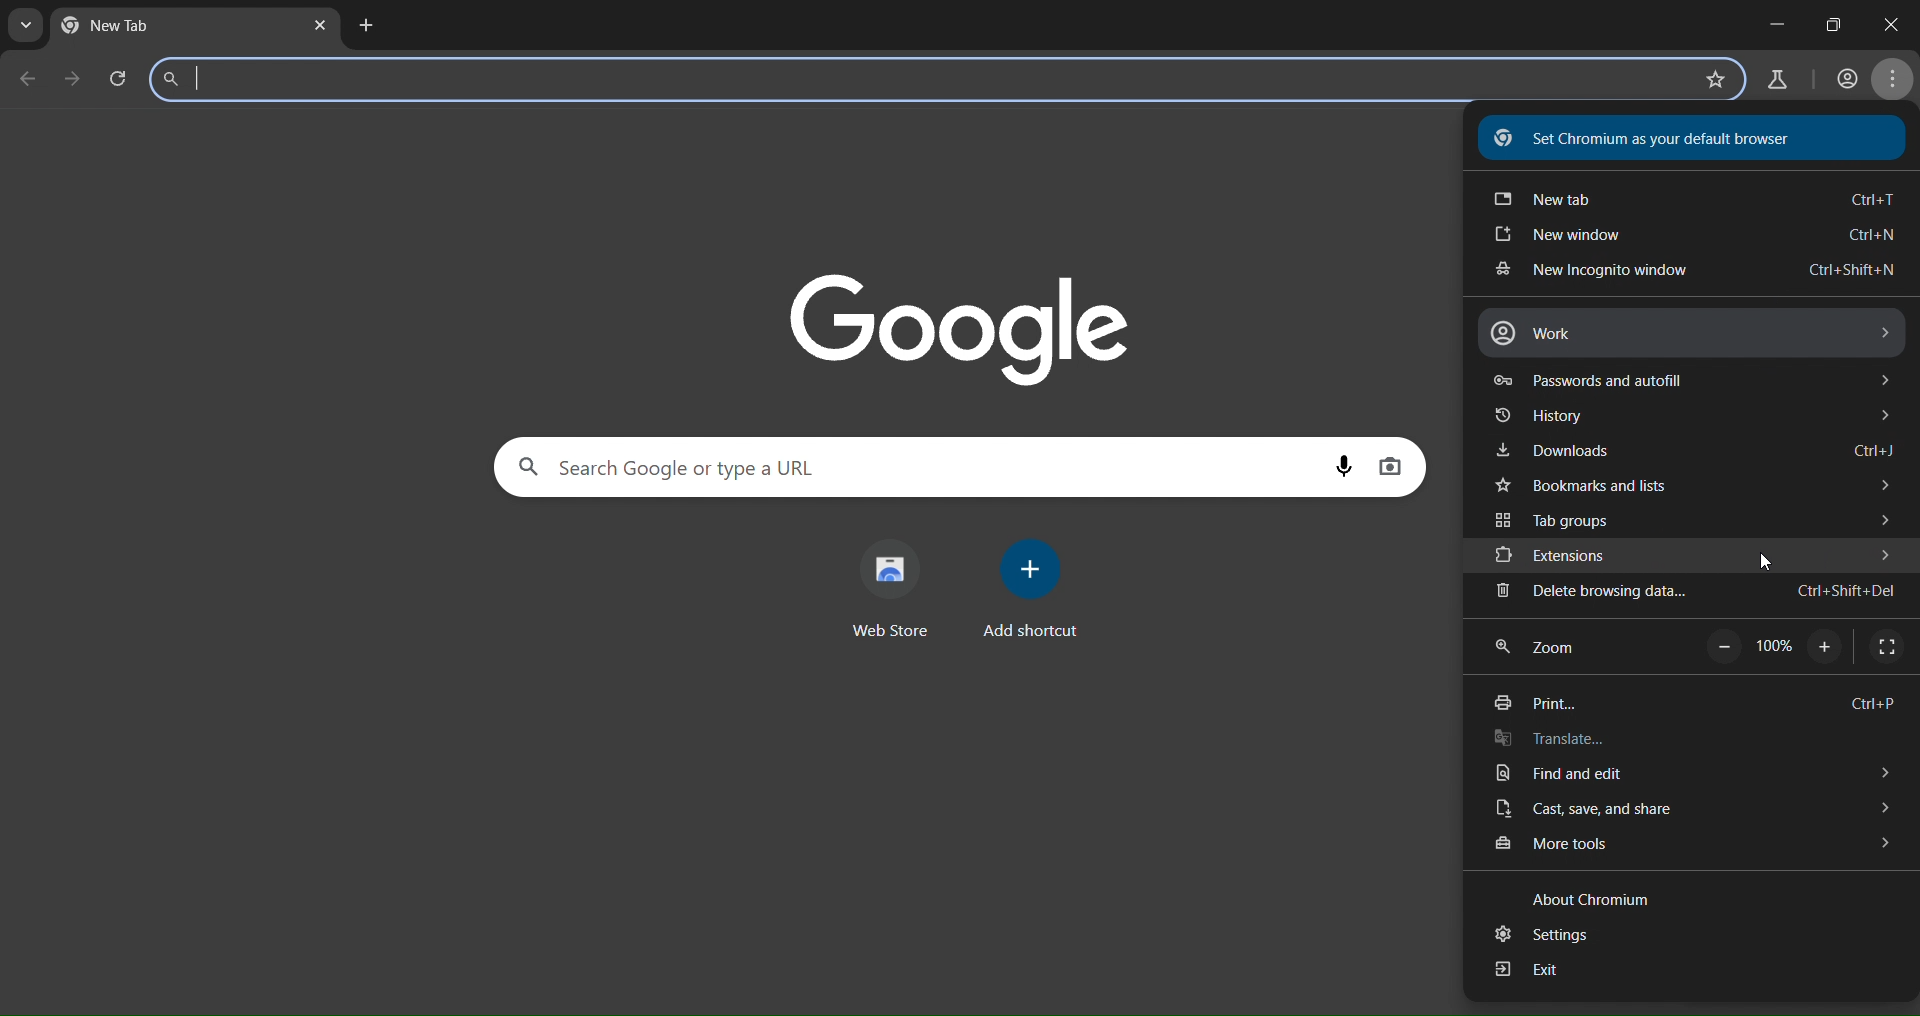 The width and height of the screenshot is (1920, 1016). What do you see at coordinates (320, 26) in the screenshot?
I see `close tab` at bounding box center [320, 26].